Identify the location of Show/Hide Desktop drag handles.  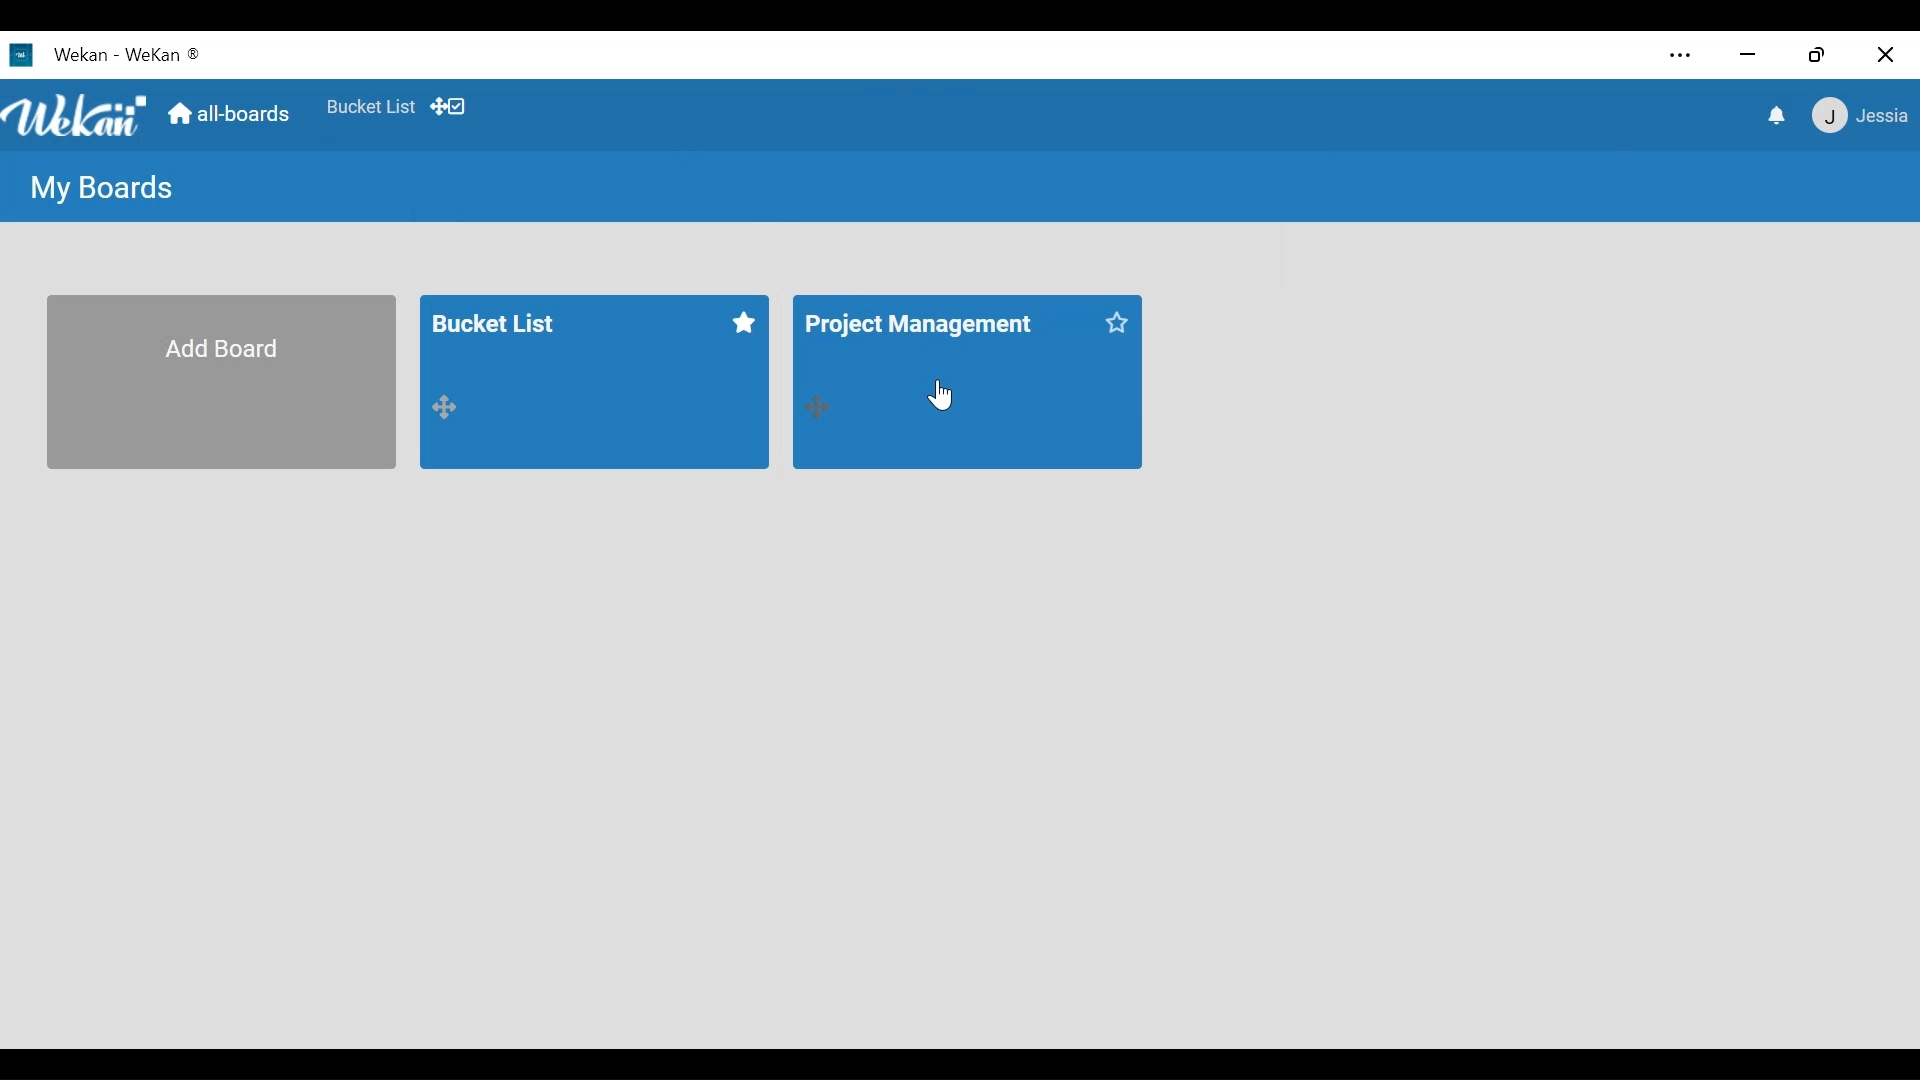
(447, 107).